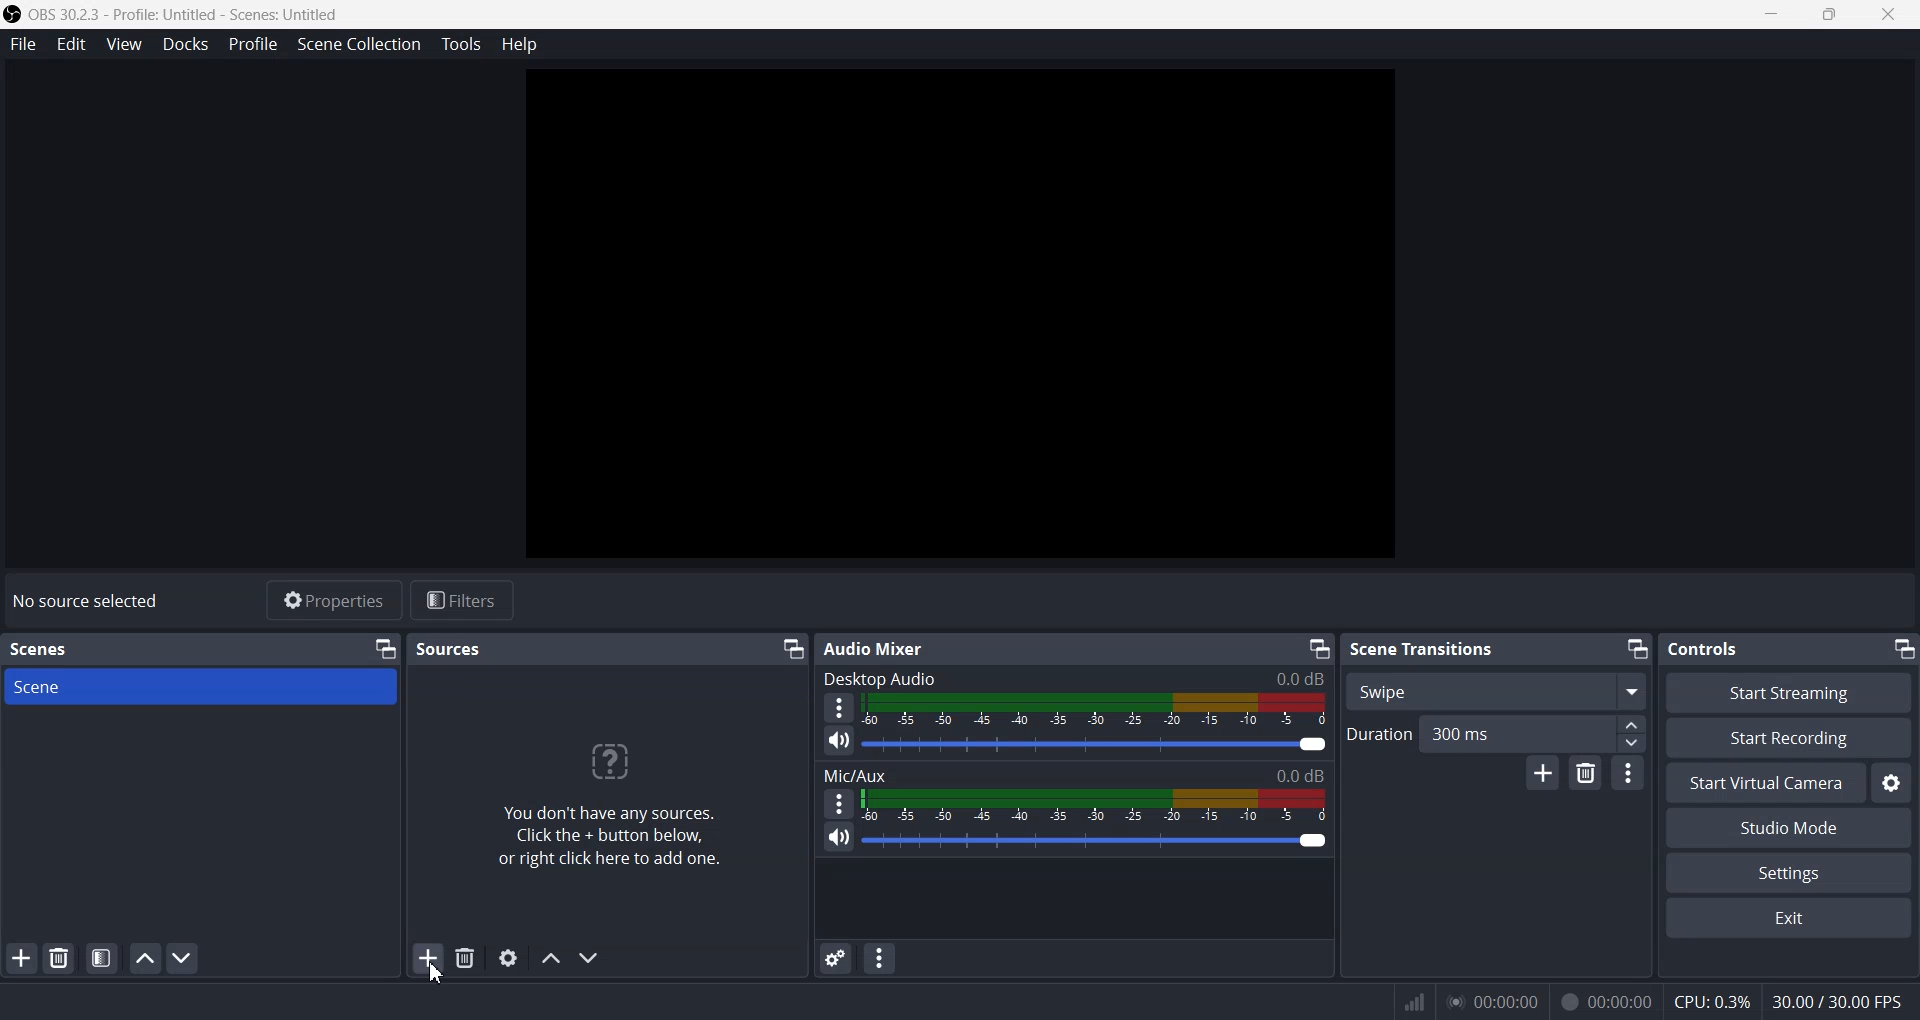 Image resolution: width=1920 pixels, height=1020 pixels. What do you see at coordinates (1606, 1002) in the screenshot?
I see `& 00:00:00` at bounding box center [1606, 1002].